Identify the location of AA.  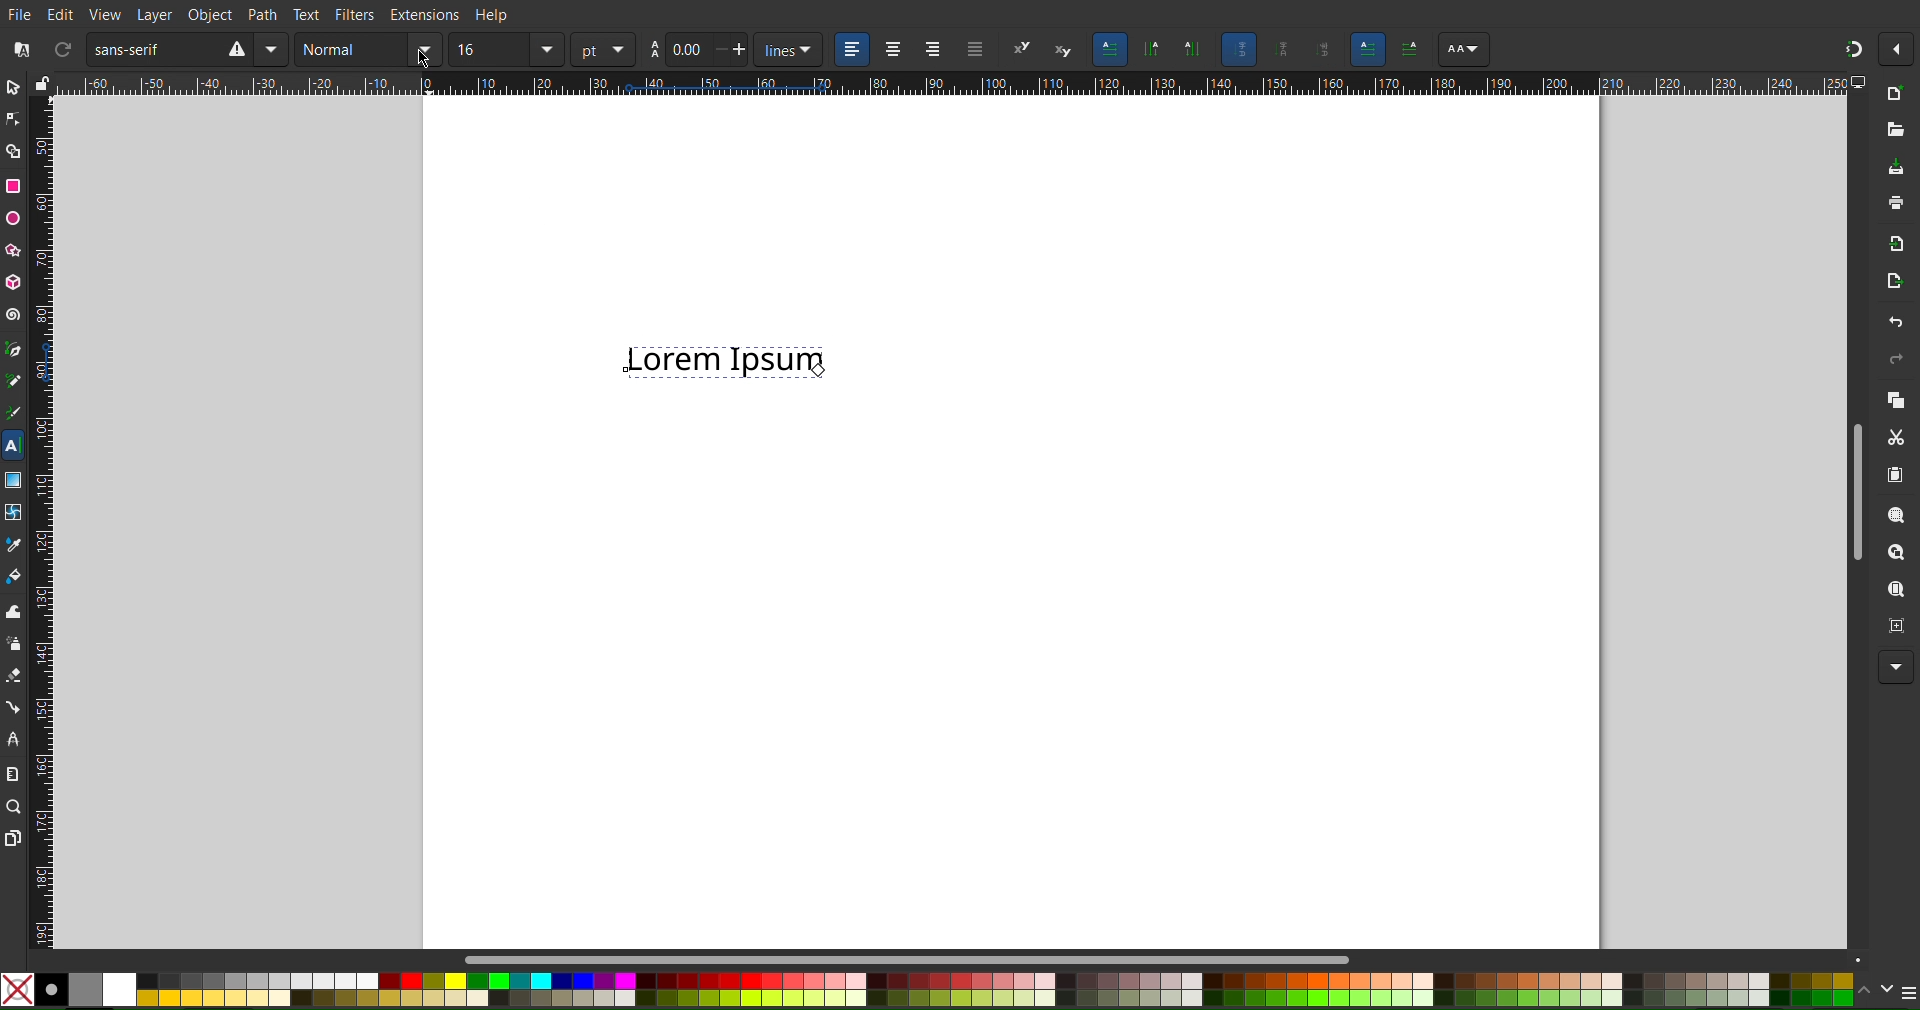
(1463, 51).